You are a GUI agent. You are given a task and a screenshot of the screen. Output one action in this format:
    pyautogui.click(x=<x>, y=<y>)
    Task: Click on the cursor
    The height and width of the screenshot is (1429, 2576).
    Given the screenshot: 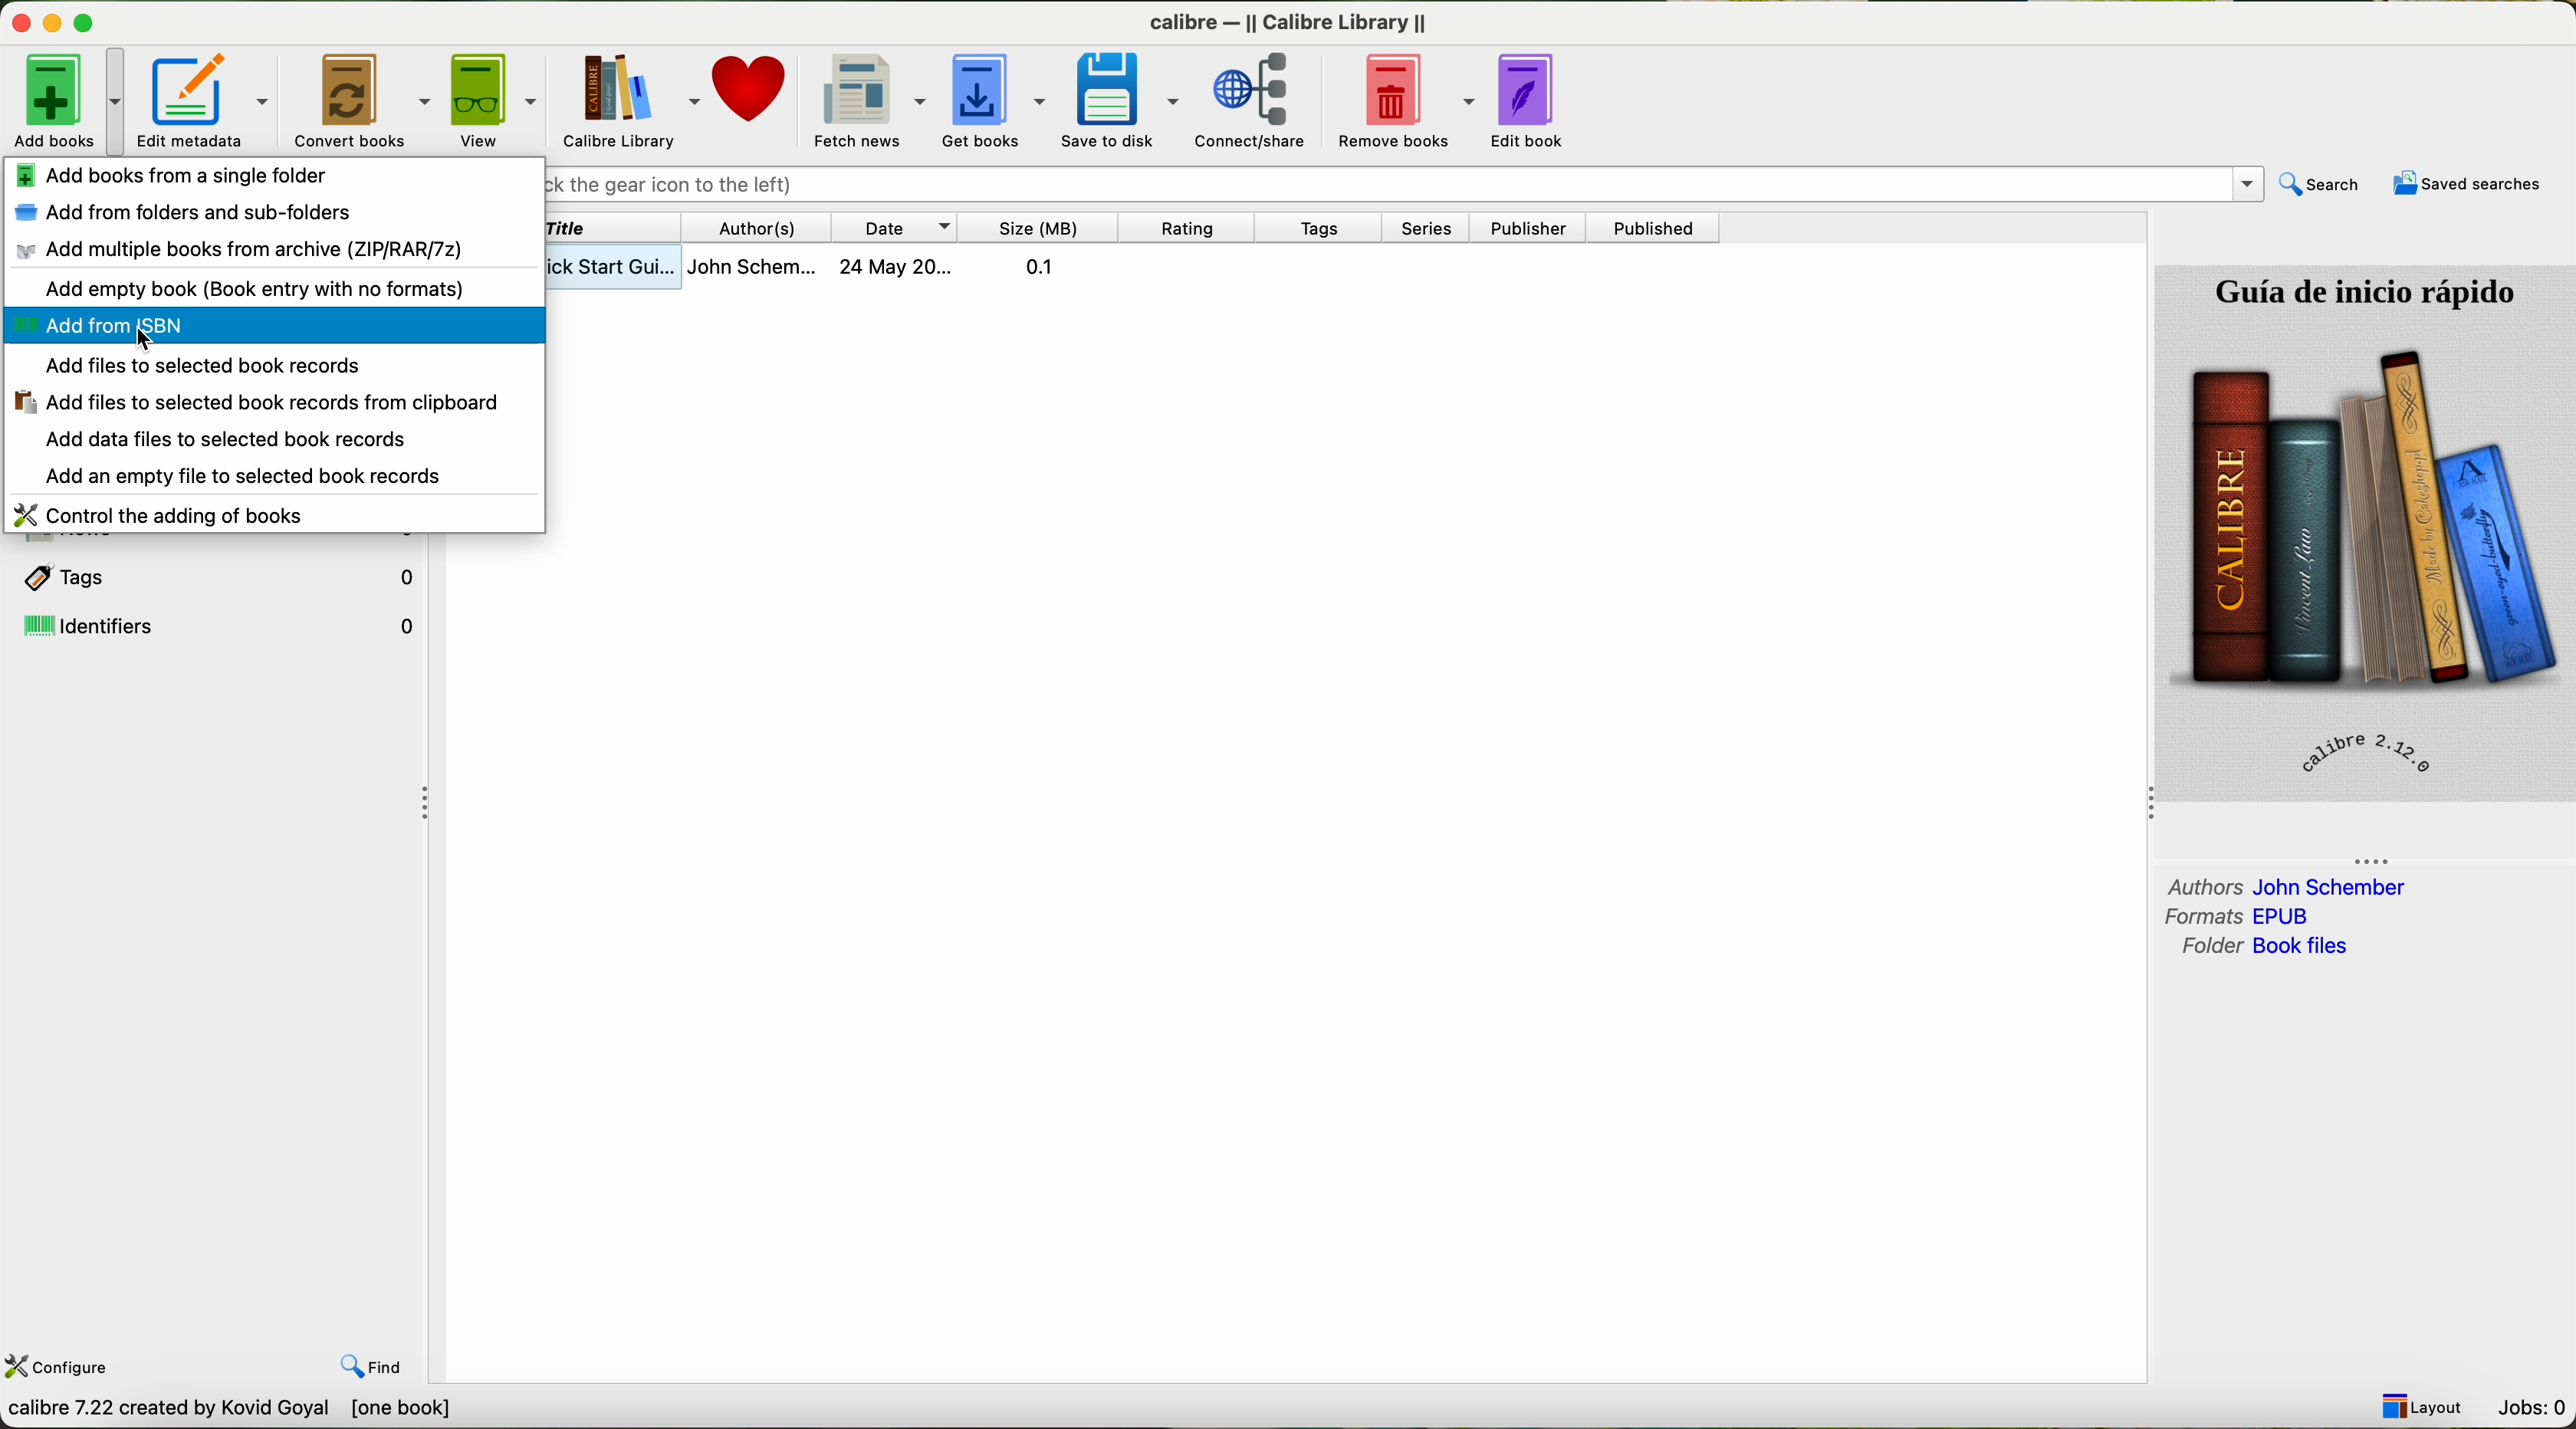 What is the action you would take?
    pyautogui.click(x=137, y=345)
    